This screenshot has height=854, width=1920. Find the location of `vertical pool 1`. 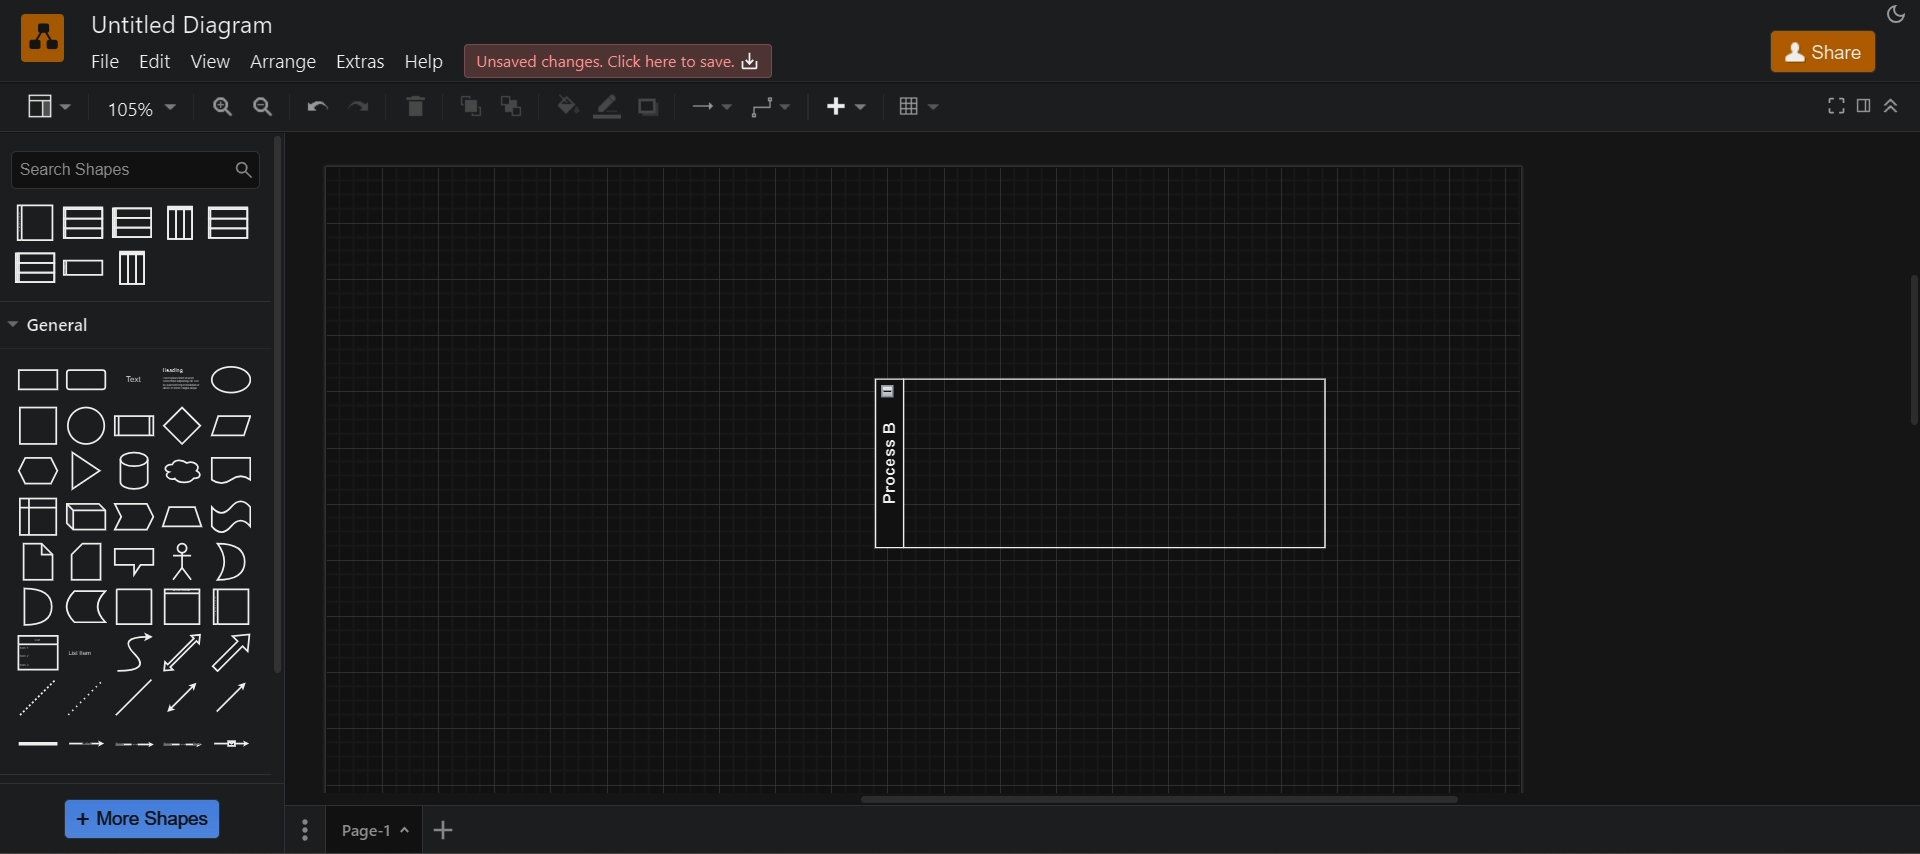

vertical pool 1 is located at coordinates (178, 223).